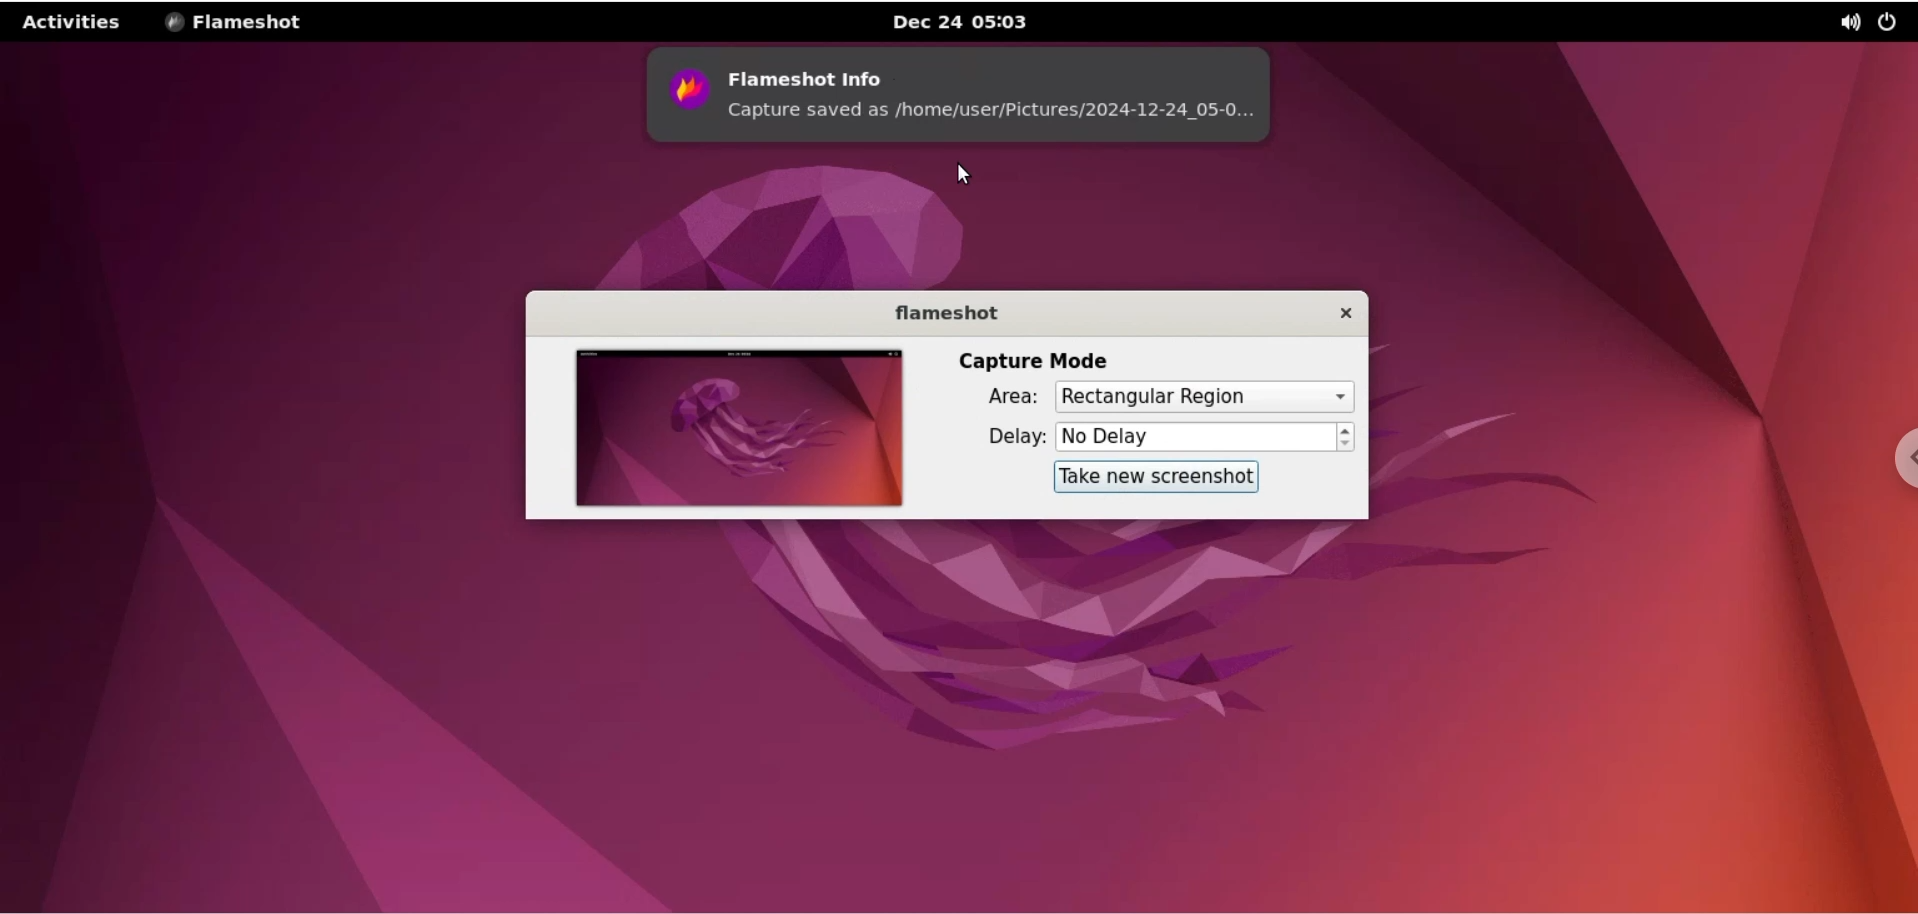  I want to click on activities , so click(74, 22).